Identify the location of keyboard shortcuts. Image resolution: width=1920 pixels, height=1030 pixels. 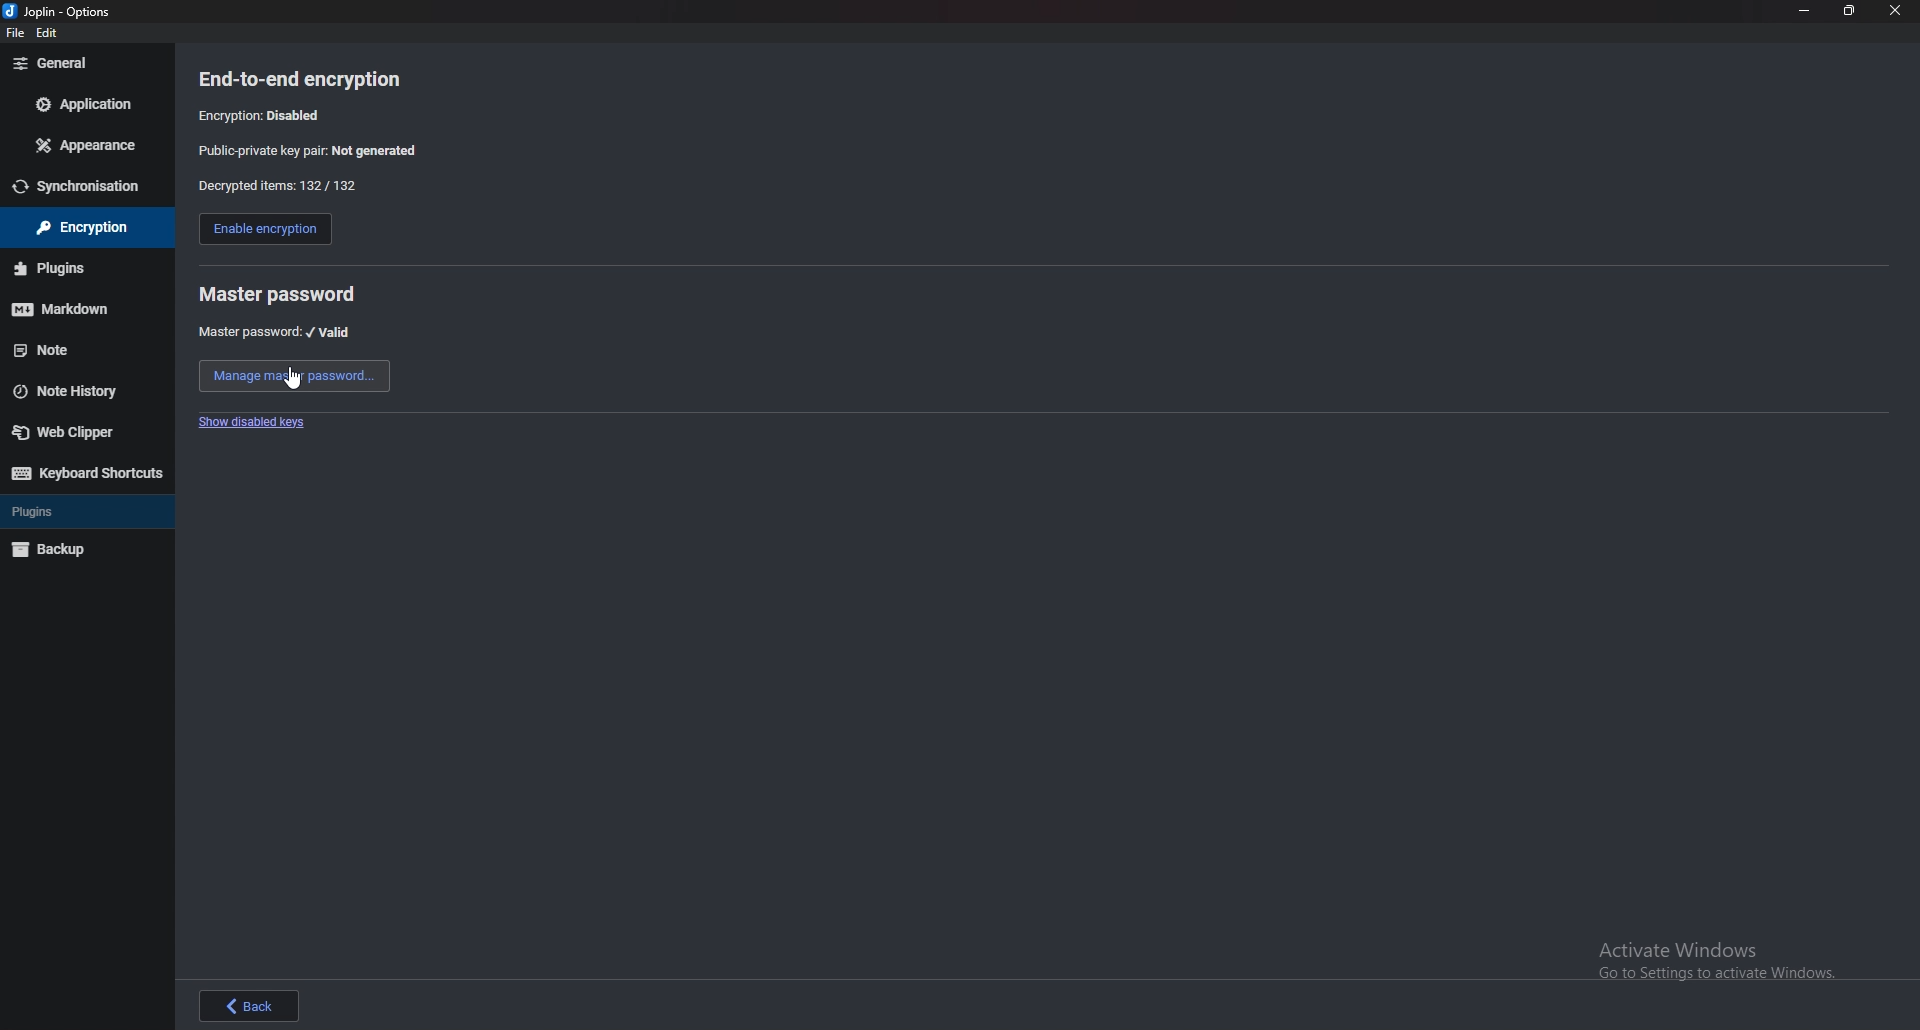
(85, 472).